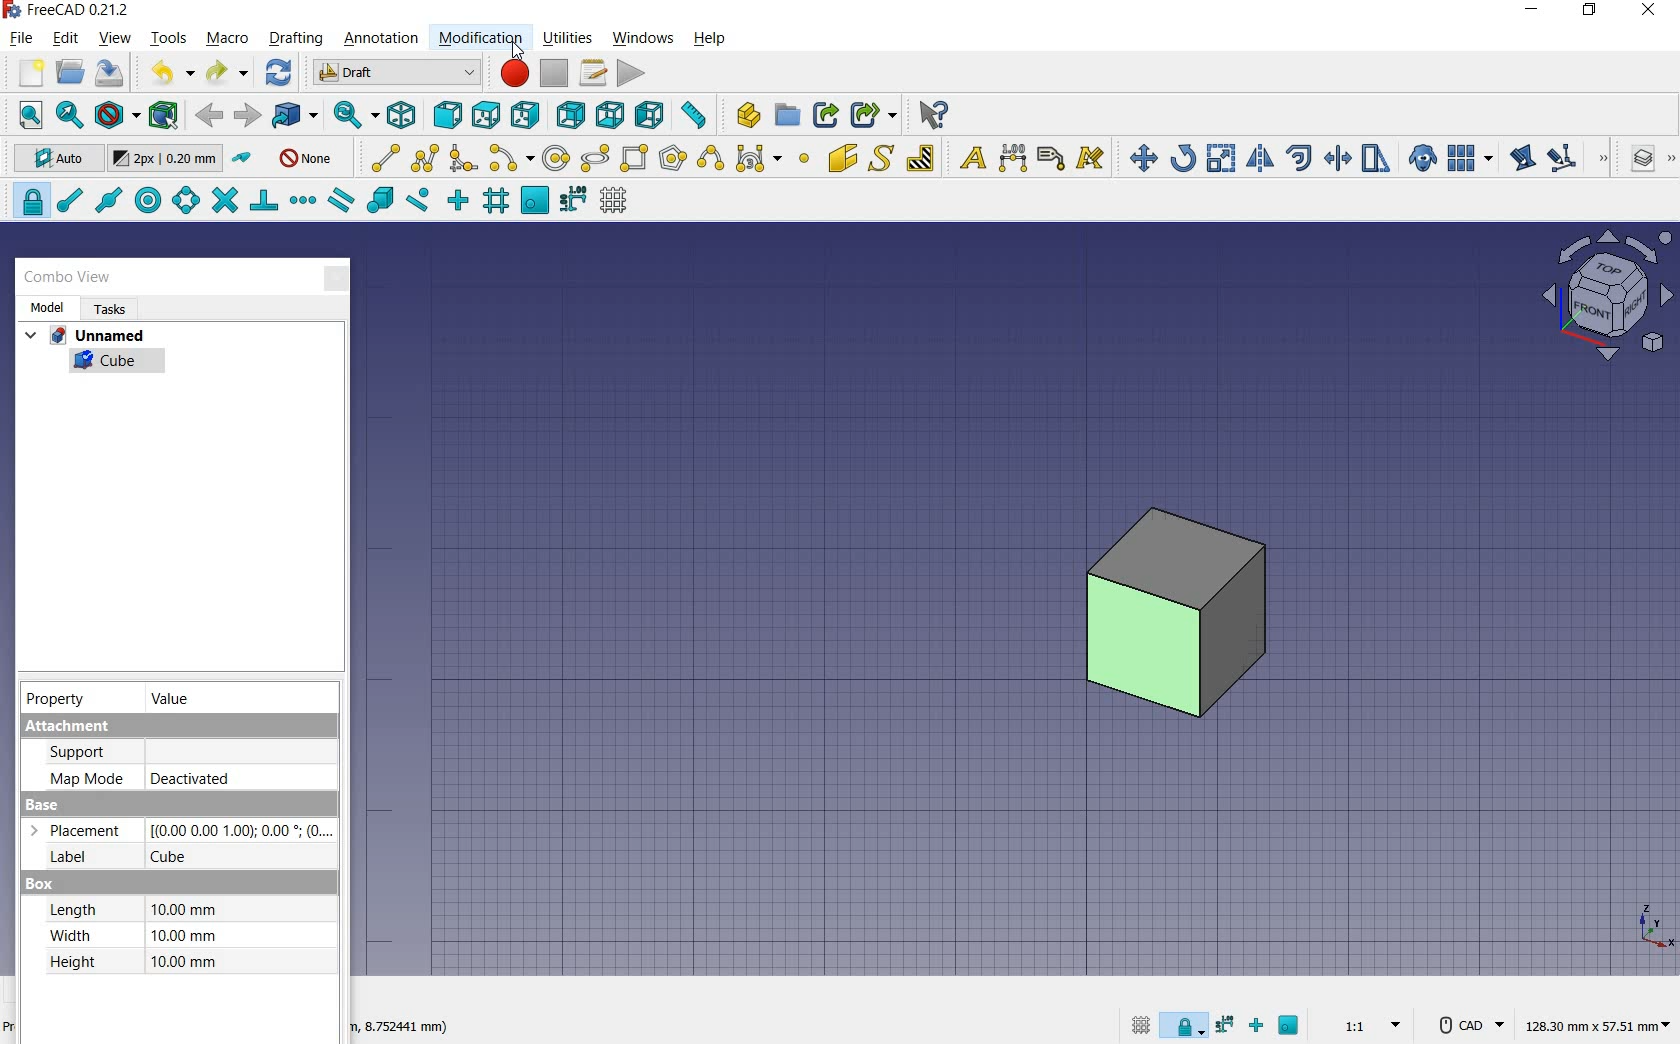  I want to click on stretch, so click(1376, 159).